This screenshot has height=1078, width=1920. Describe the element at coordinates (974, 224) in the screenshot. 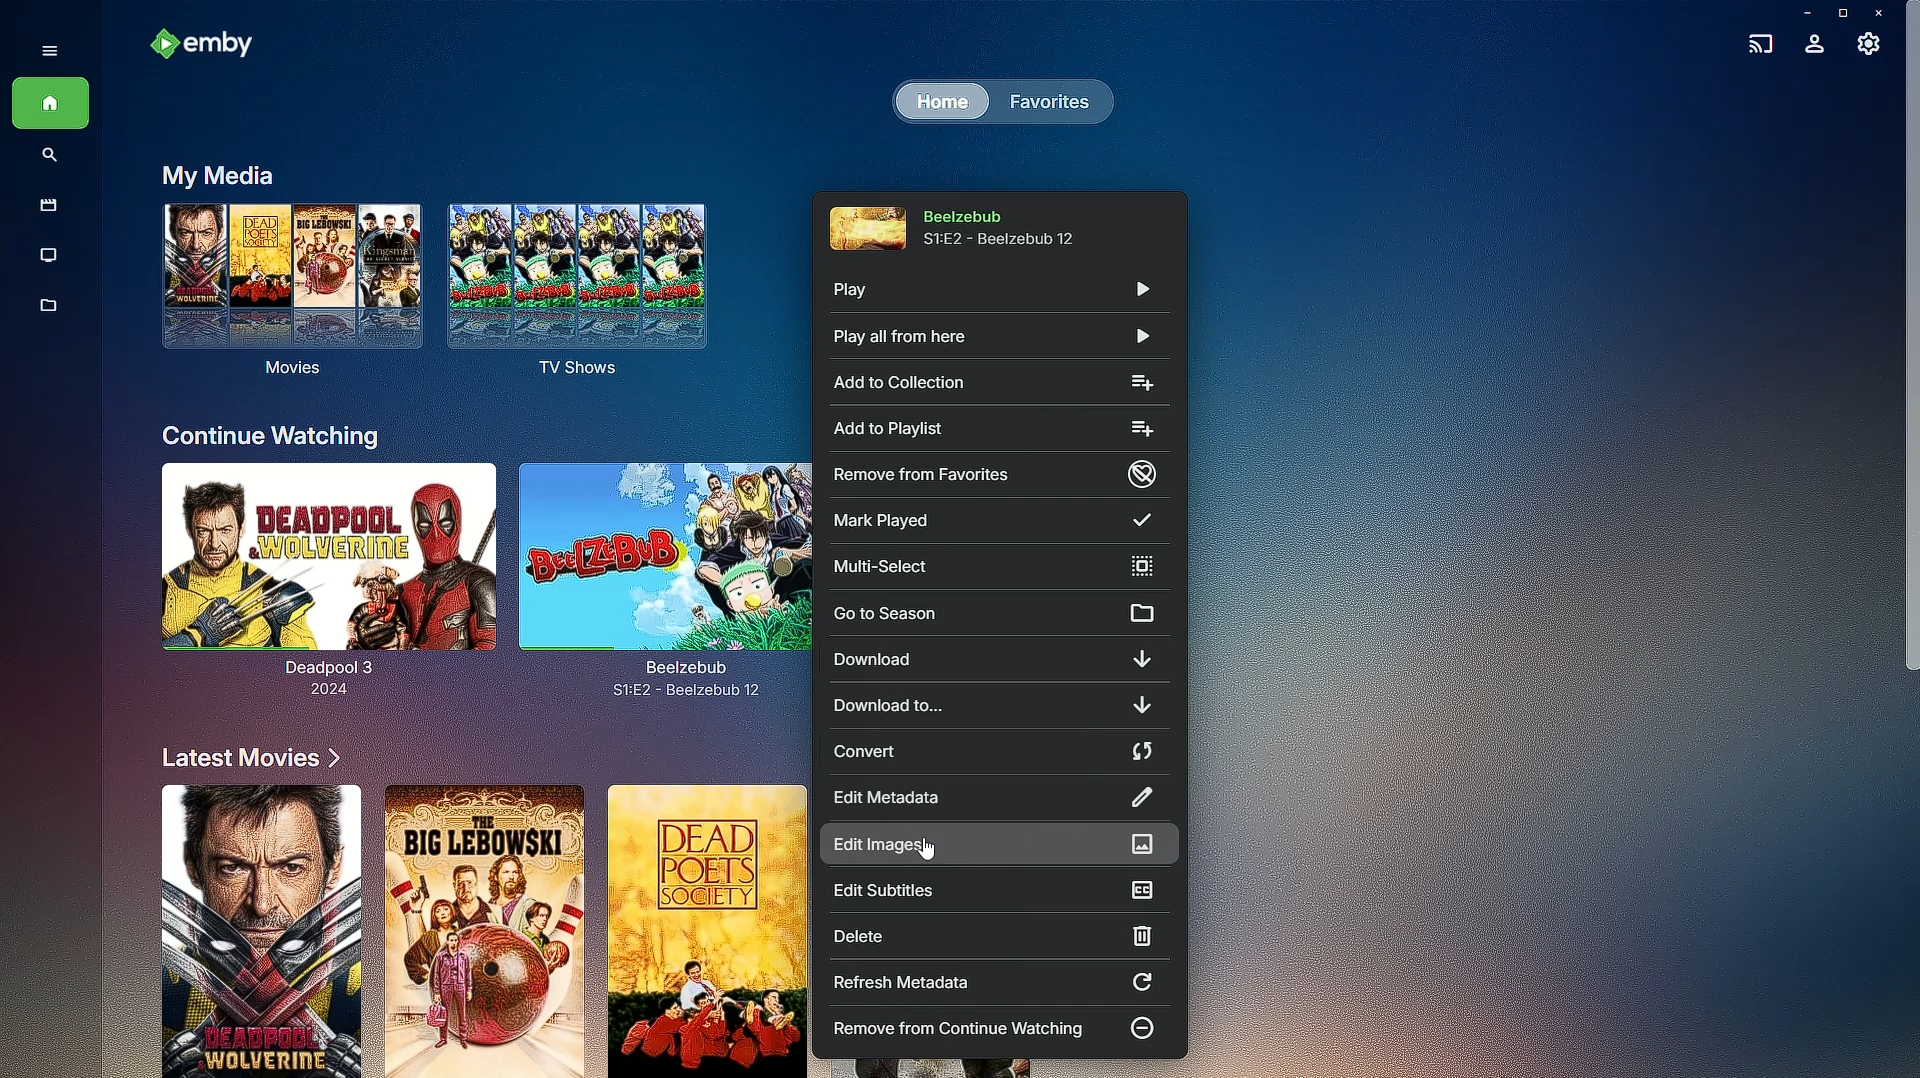

I see `Beelzebub` at that location.